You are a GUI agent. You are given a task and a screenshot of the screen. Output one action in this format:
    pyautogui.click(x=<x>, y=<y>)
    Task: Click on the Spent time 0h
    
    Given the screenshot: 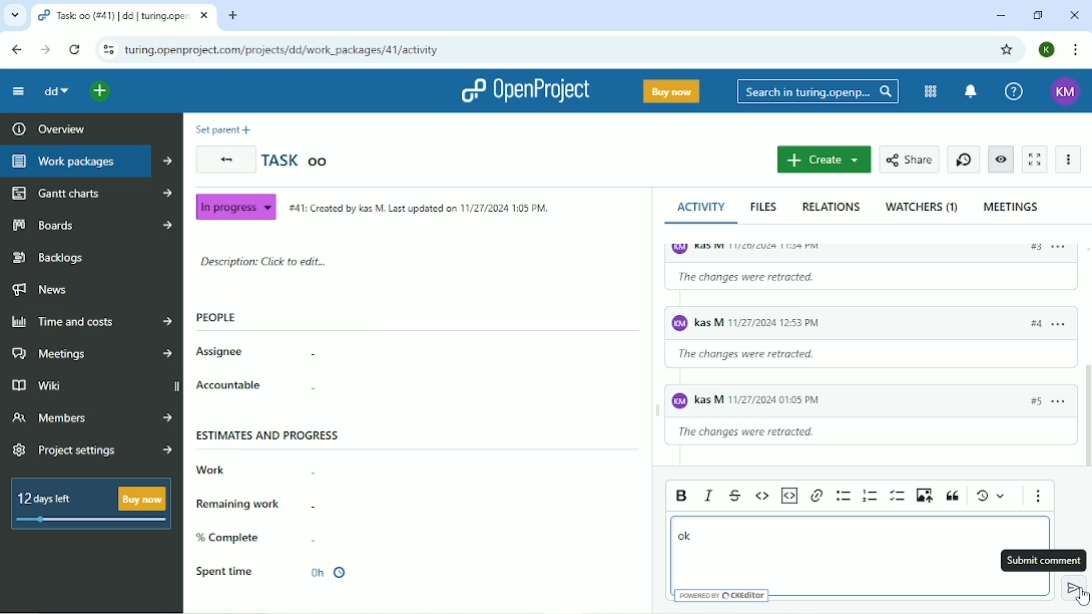 What is the action you would take?
    pyautogui.click(x=283, y=572)
    